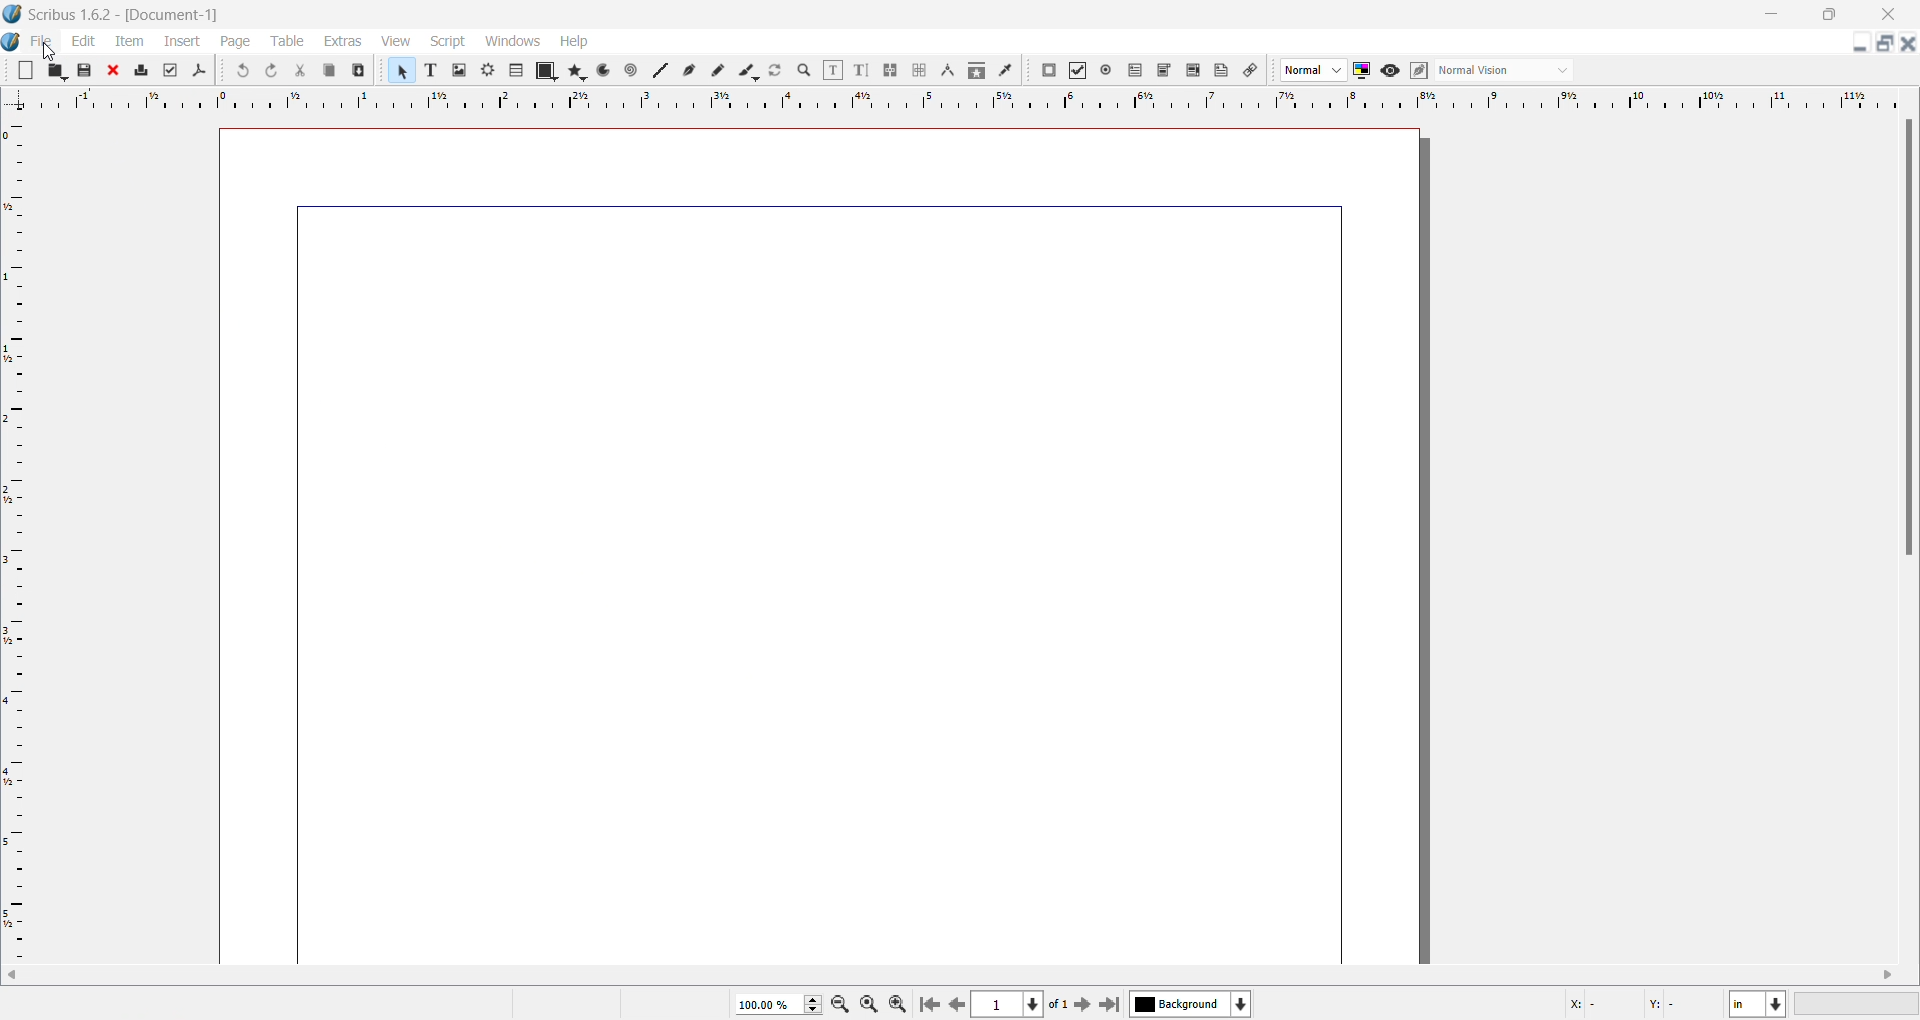  I want to click on page number, so click(1017, 1006).